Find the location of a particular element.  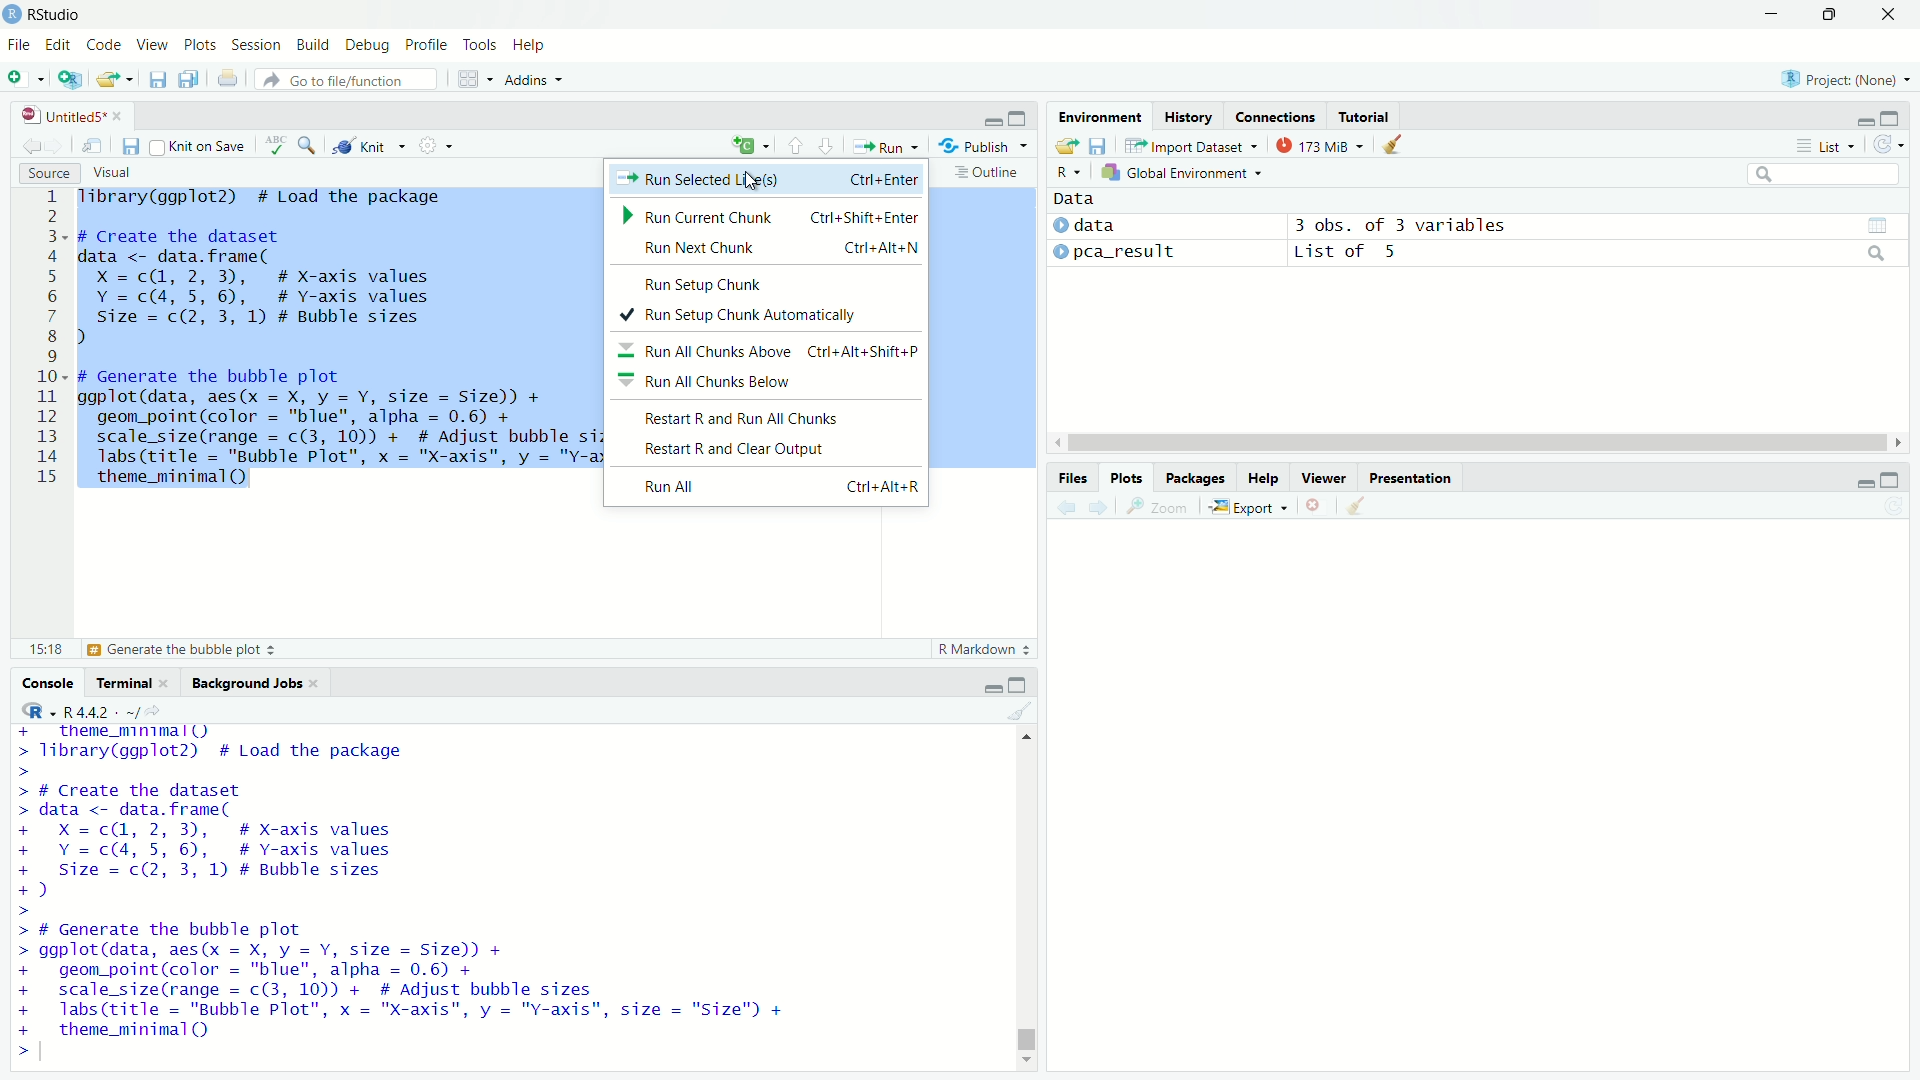

terminal is located at coordinates (133, 680).